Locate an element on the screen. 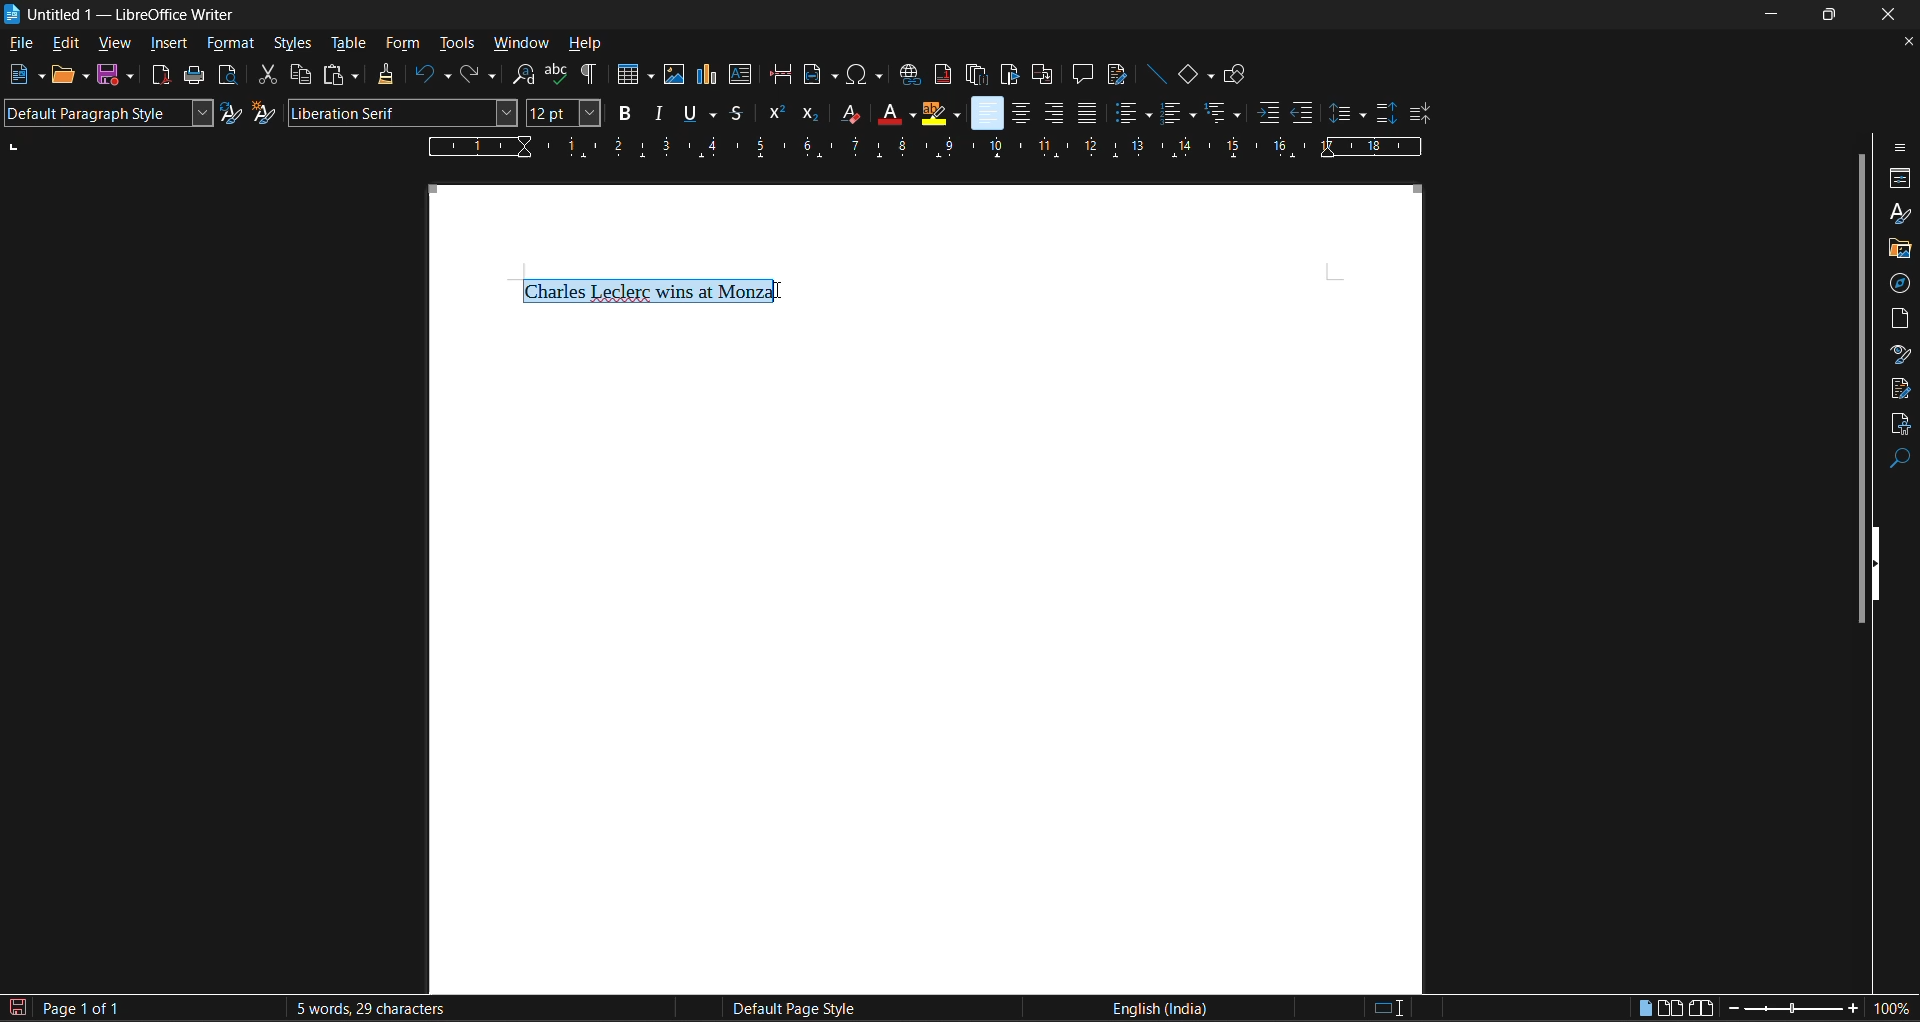 Image resolution: width=1920 pixels, height=1022 pixels. insert footnote is located at coordinates (942, 74).